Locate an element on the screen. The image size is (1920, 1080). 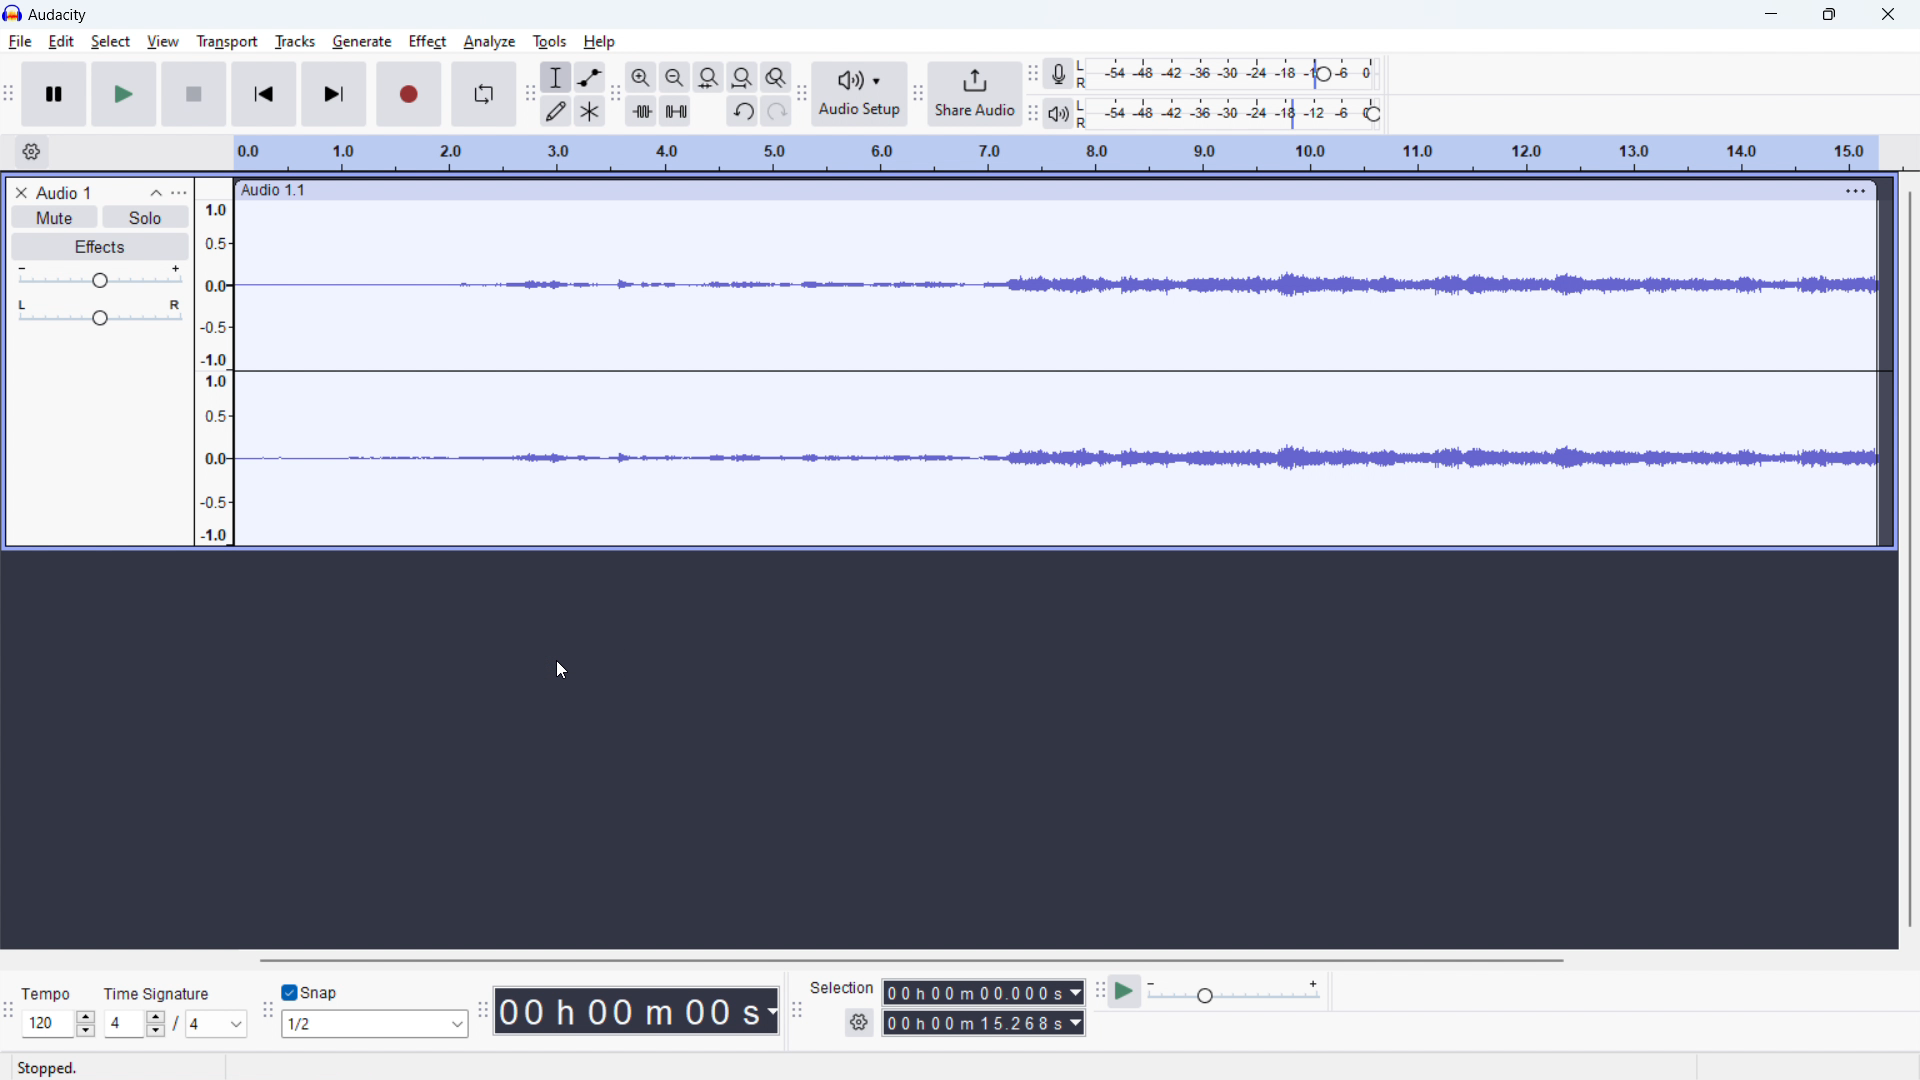
zoom in is located at coordinates (640, 76).